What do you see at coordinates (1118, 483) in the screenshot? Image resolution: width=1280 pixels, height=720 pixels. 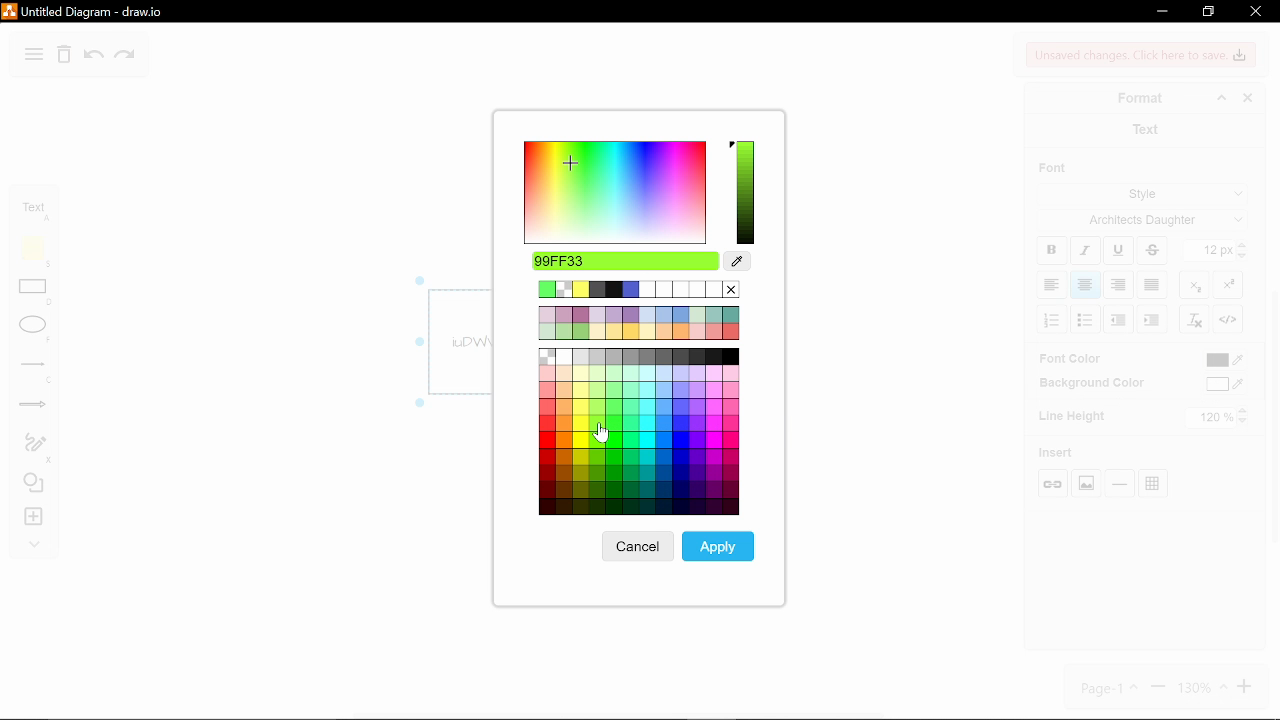 I see `insert horizontal rule` at bounding box center [1118, 483].